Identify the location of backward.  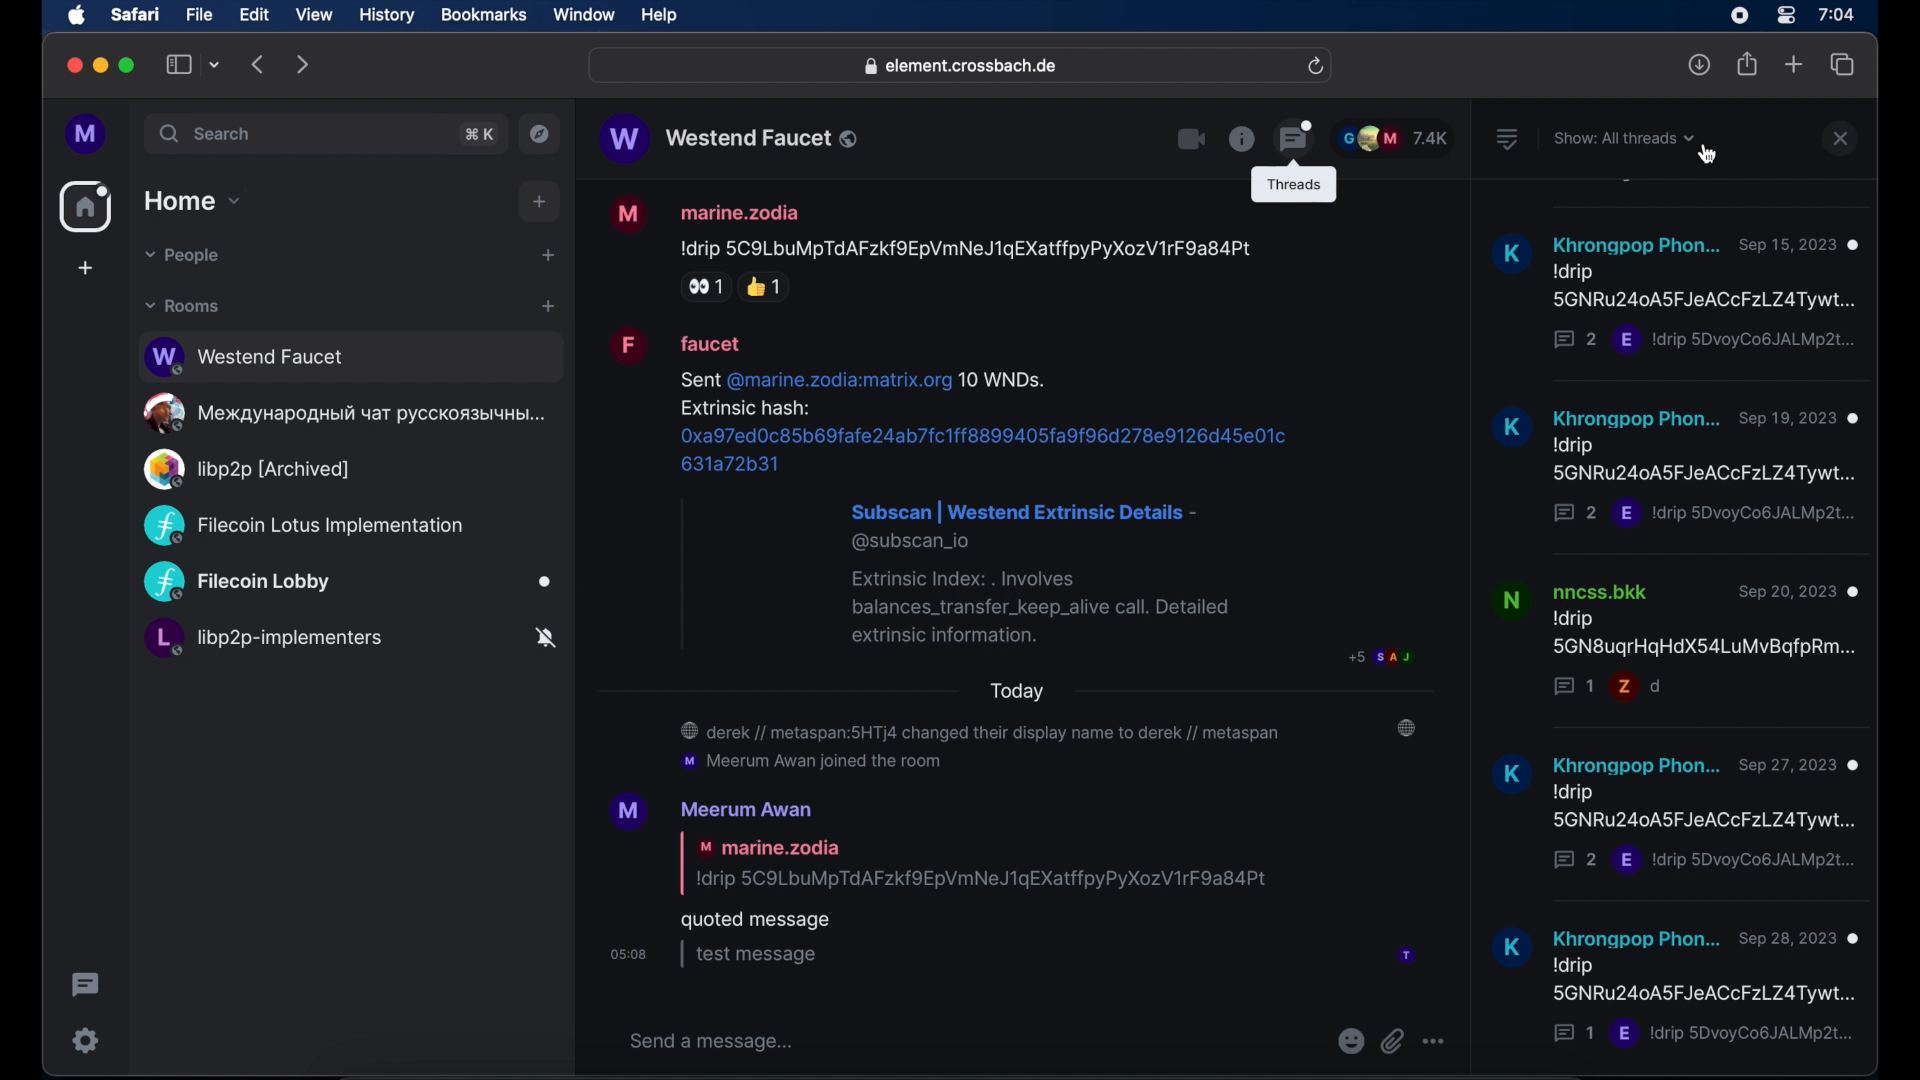
(259, 64).